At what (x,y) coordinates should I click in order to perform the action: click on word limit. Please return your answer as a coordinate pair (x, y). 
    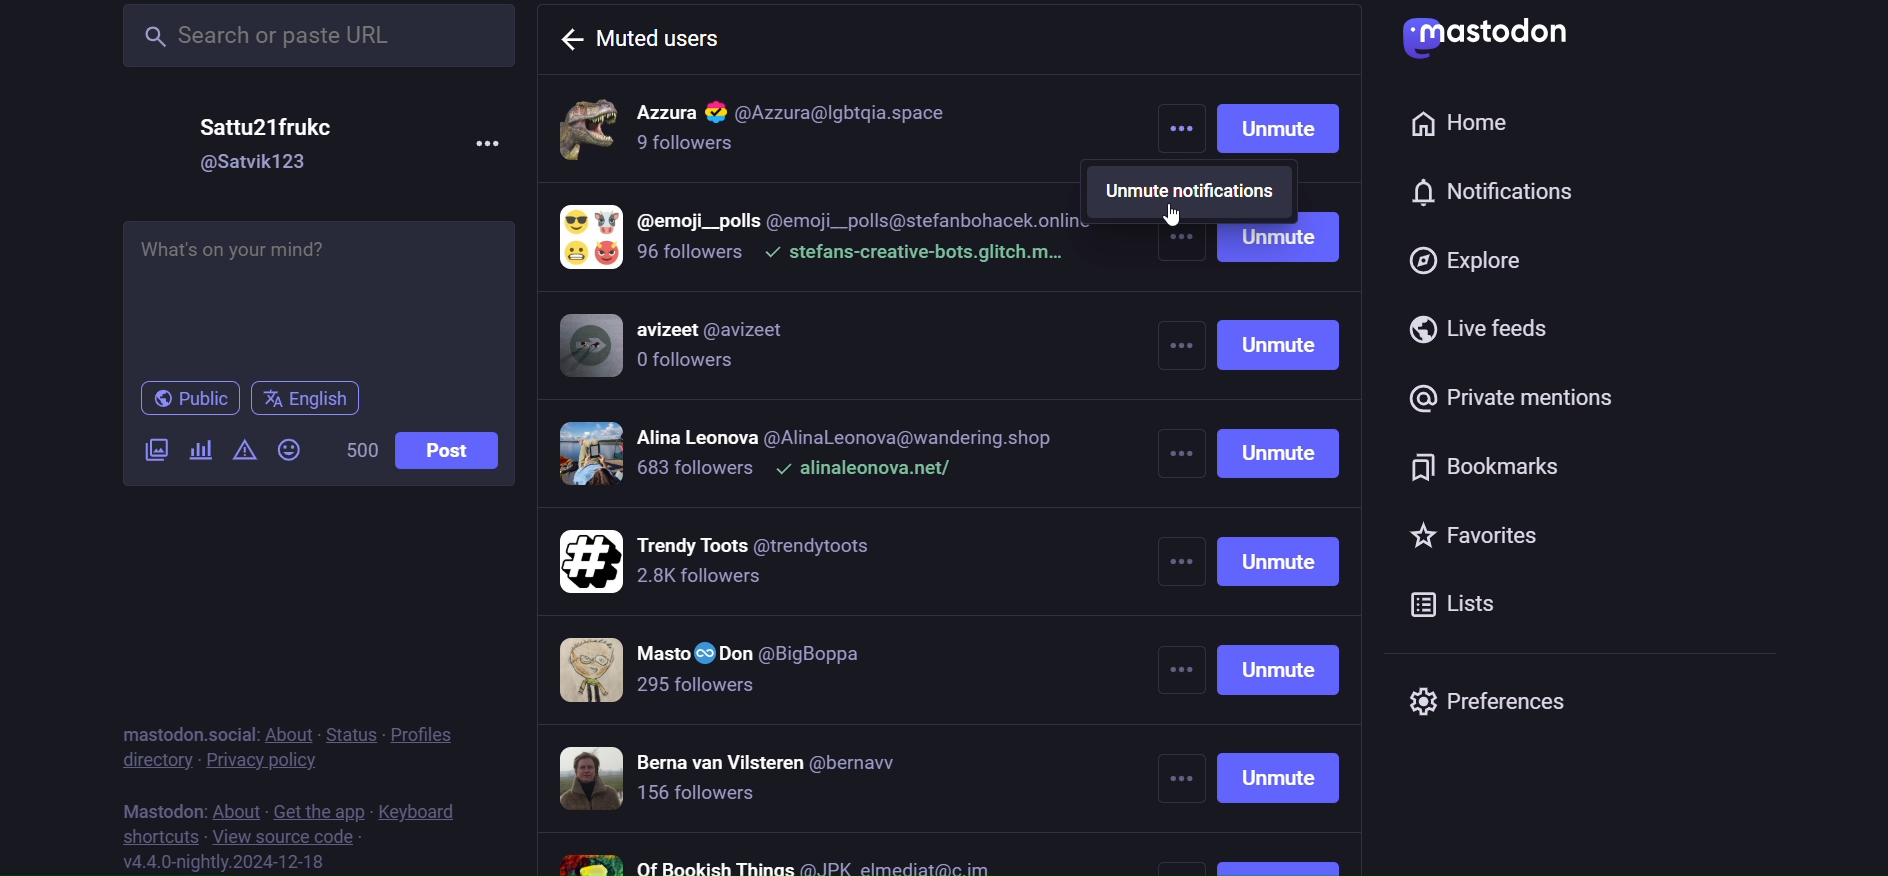
    Looking at the image, I should click on (366, 447).